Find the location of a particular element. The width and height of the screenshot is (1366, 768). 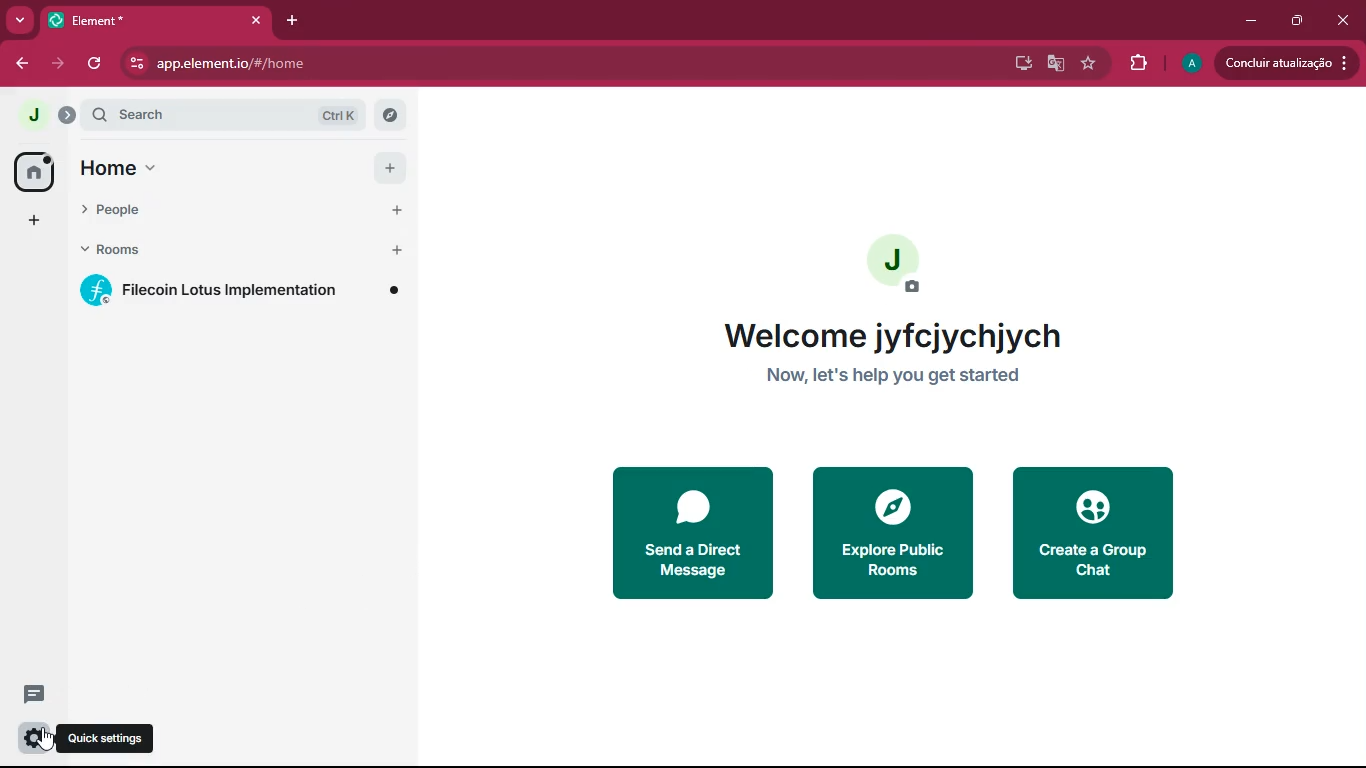

send a direct message is located at coordinates (687, 534).